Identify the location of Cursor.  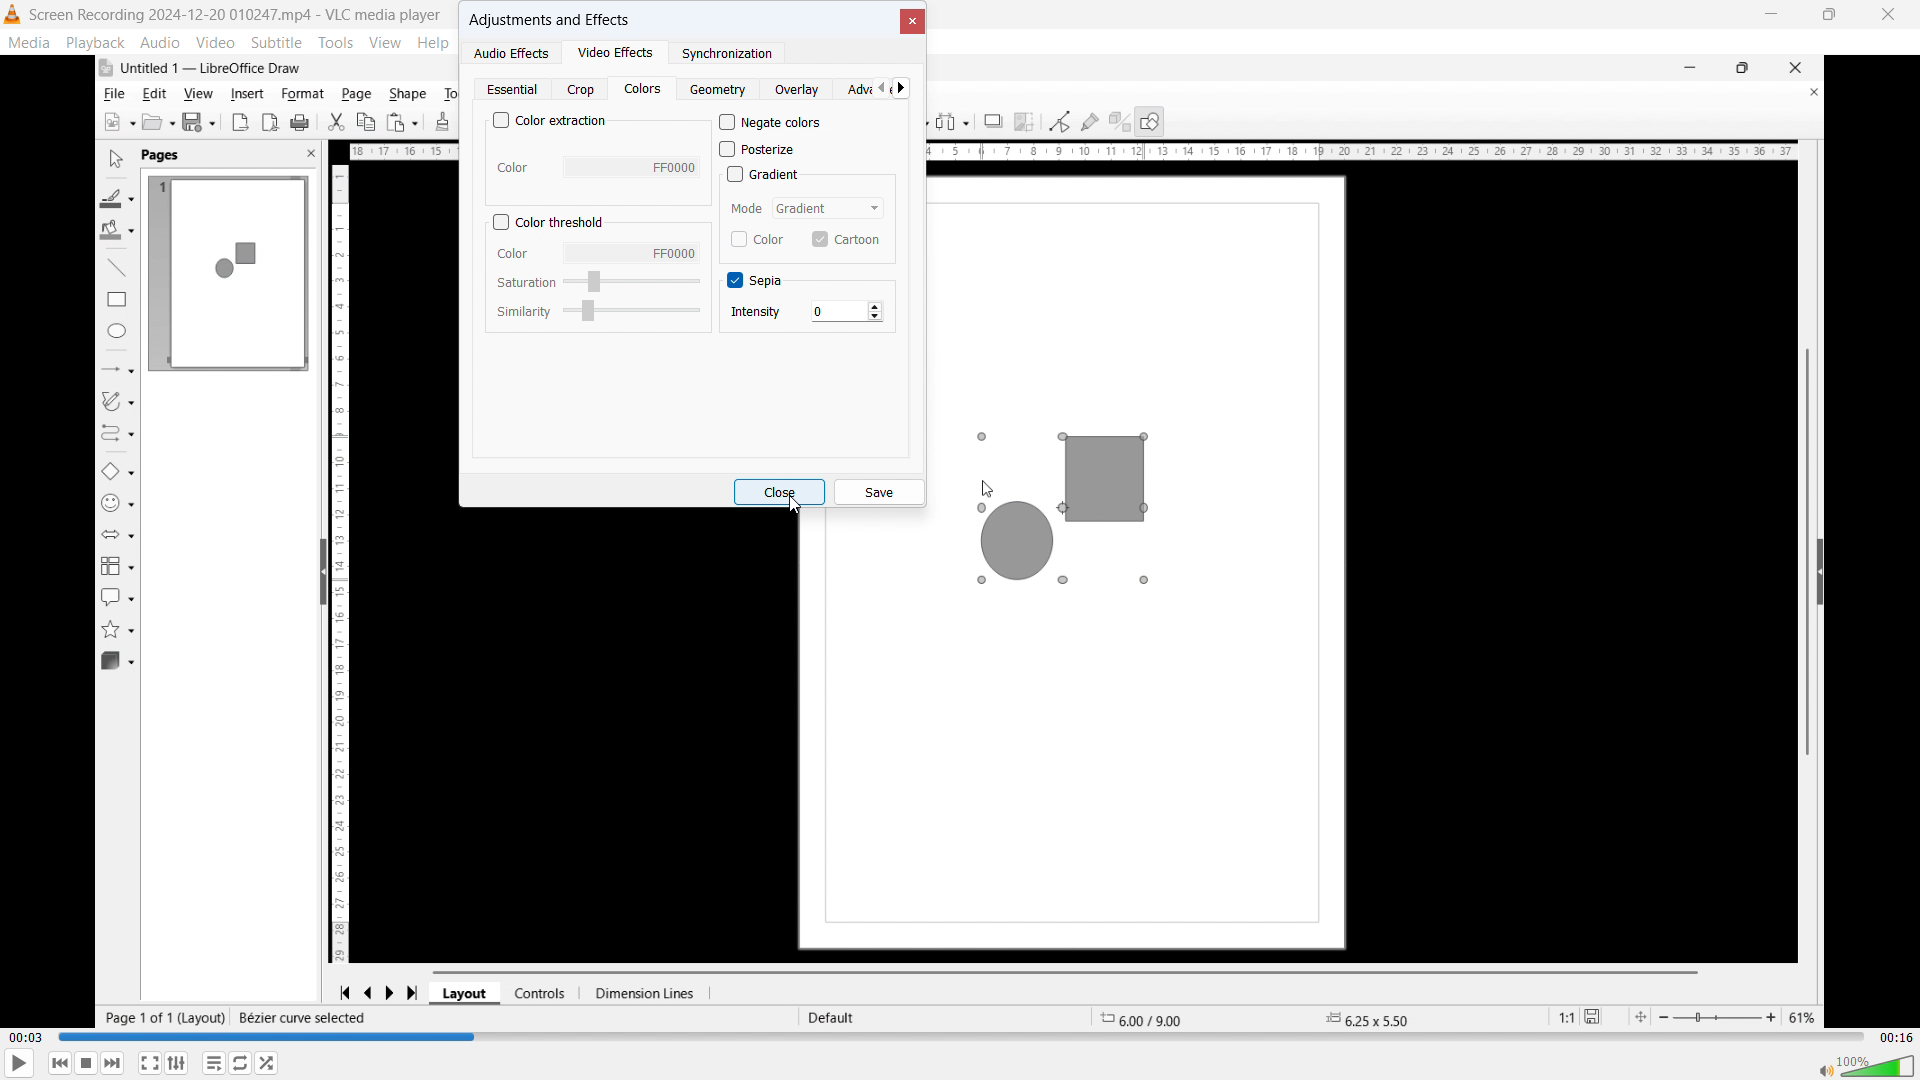
(796, 503).